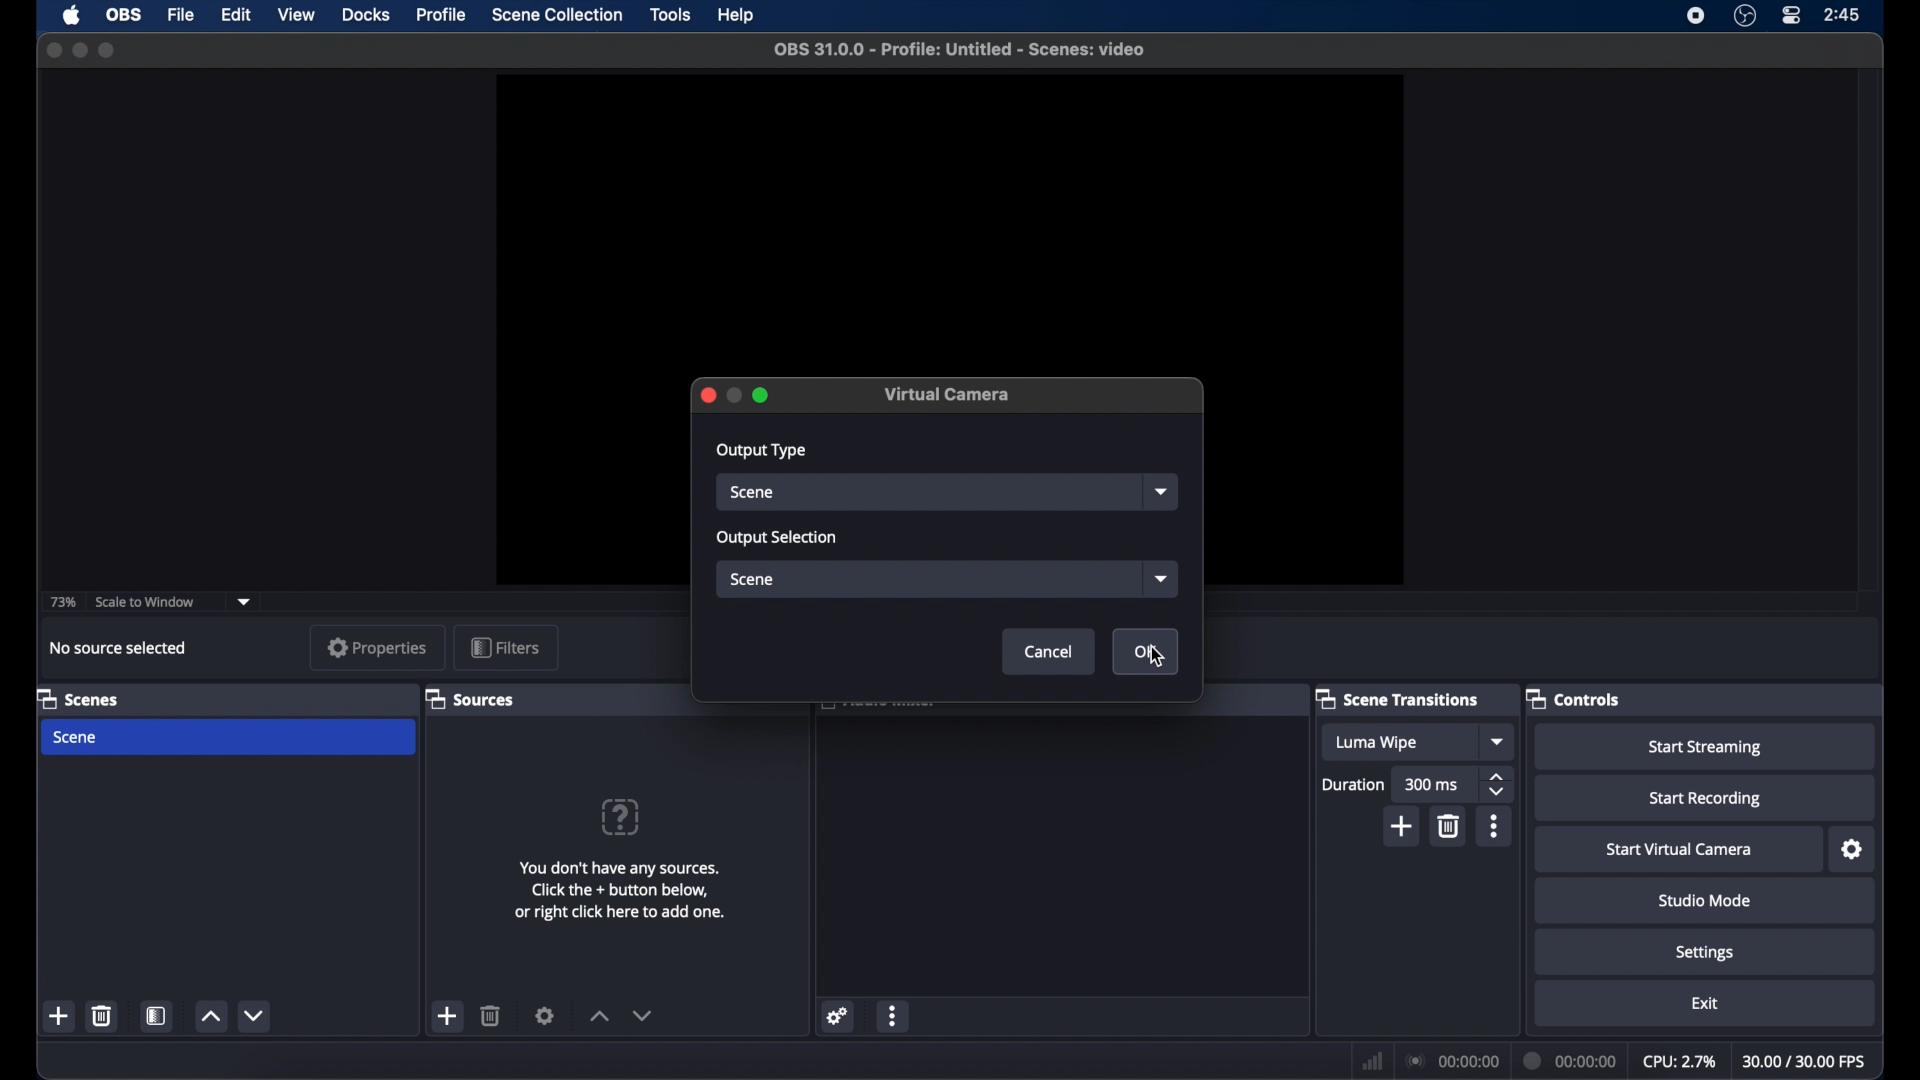 Image resolution: width=1920 pixels, height=1080 pixels. I want to click on scene, so click(923, 579).